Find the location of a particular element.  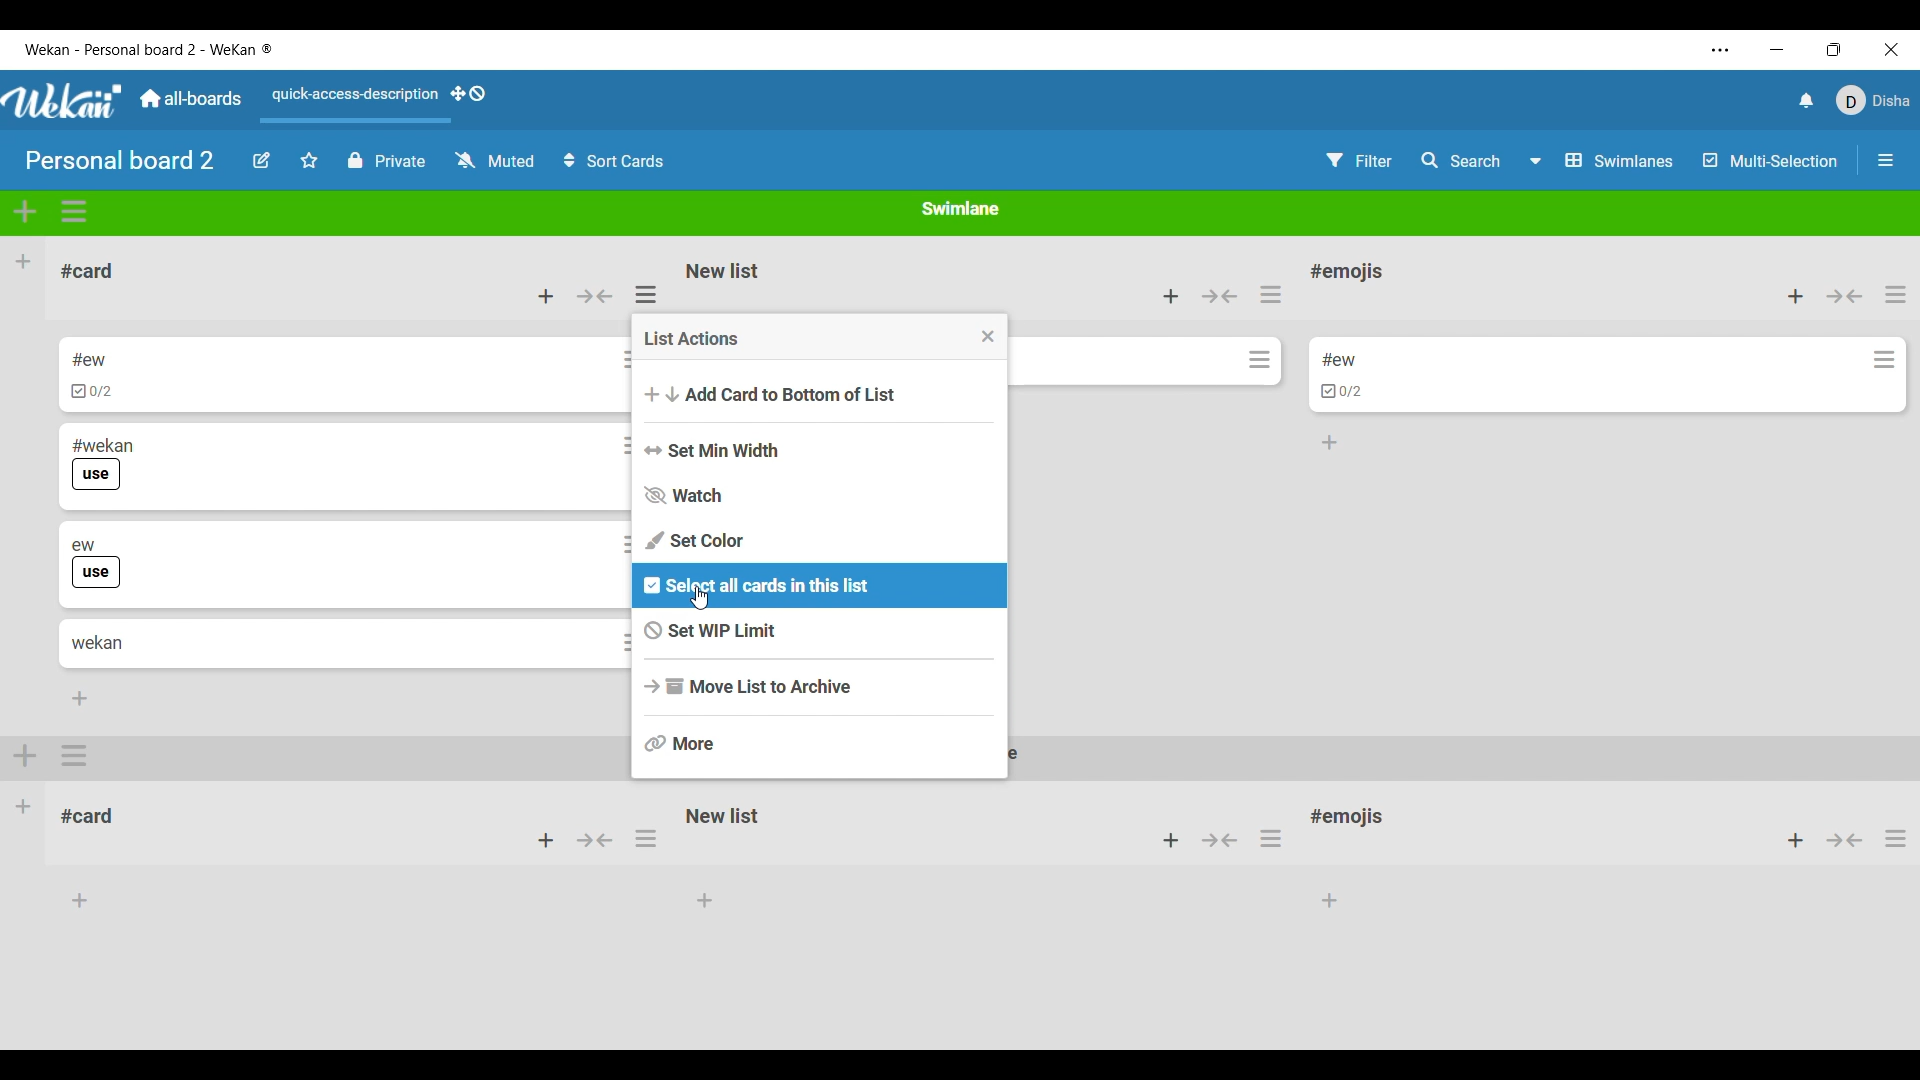

Name of software and current board is located at coordinates (148, 49).